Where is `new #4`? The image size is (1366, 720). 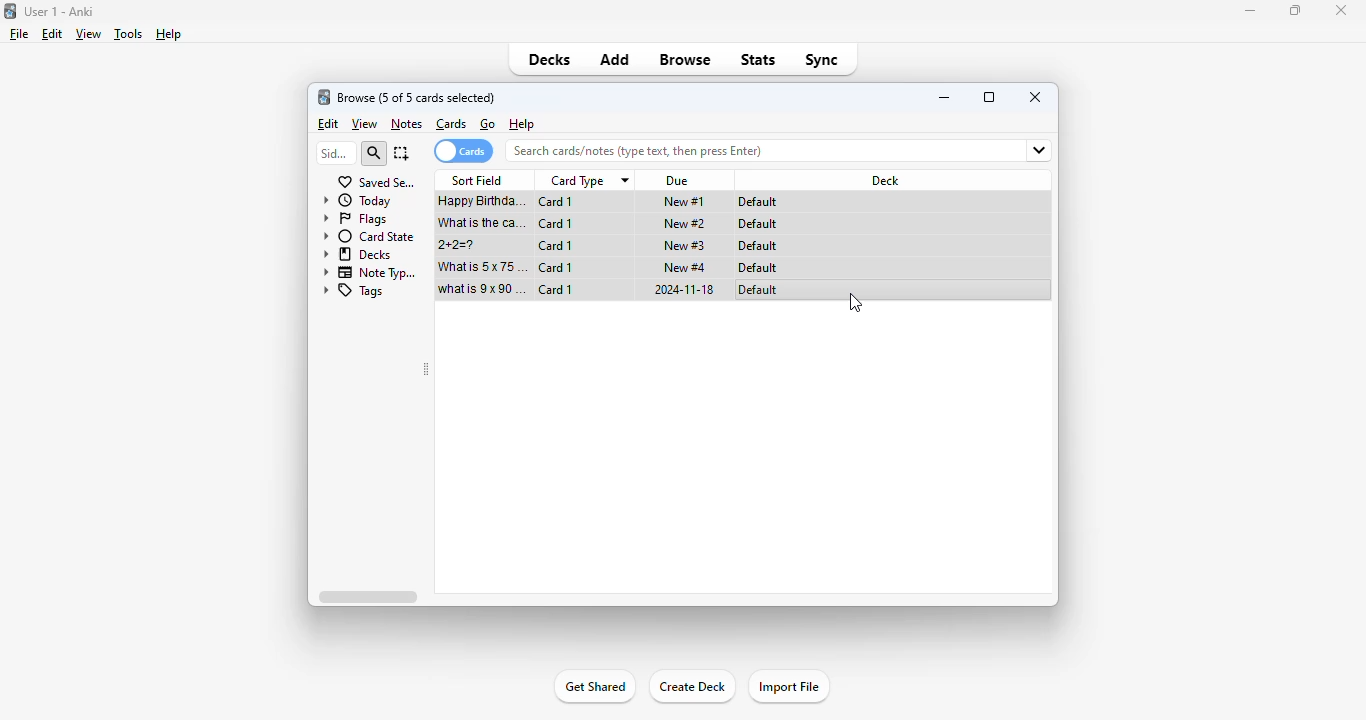
new #4 is located at coordinates (685, 266).